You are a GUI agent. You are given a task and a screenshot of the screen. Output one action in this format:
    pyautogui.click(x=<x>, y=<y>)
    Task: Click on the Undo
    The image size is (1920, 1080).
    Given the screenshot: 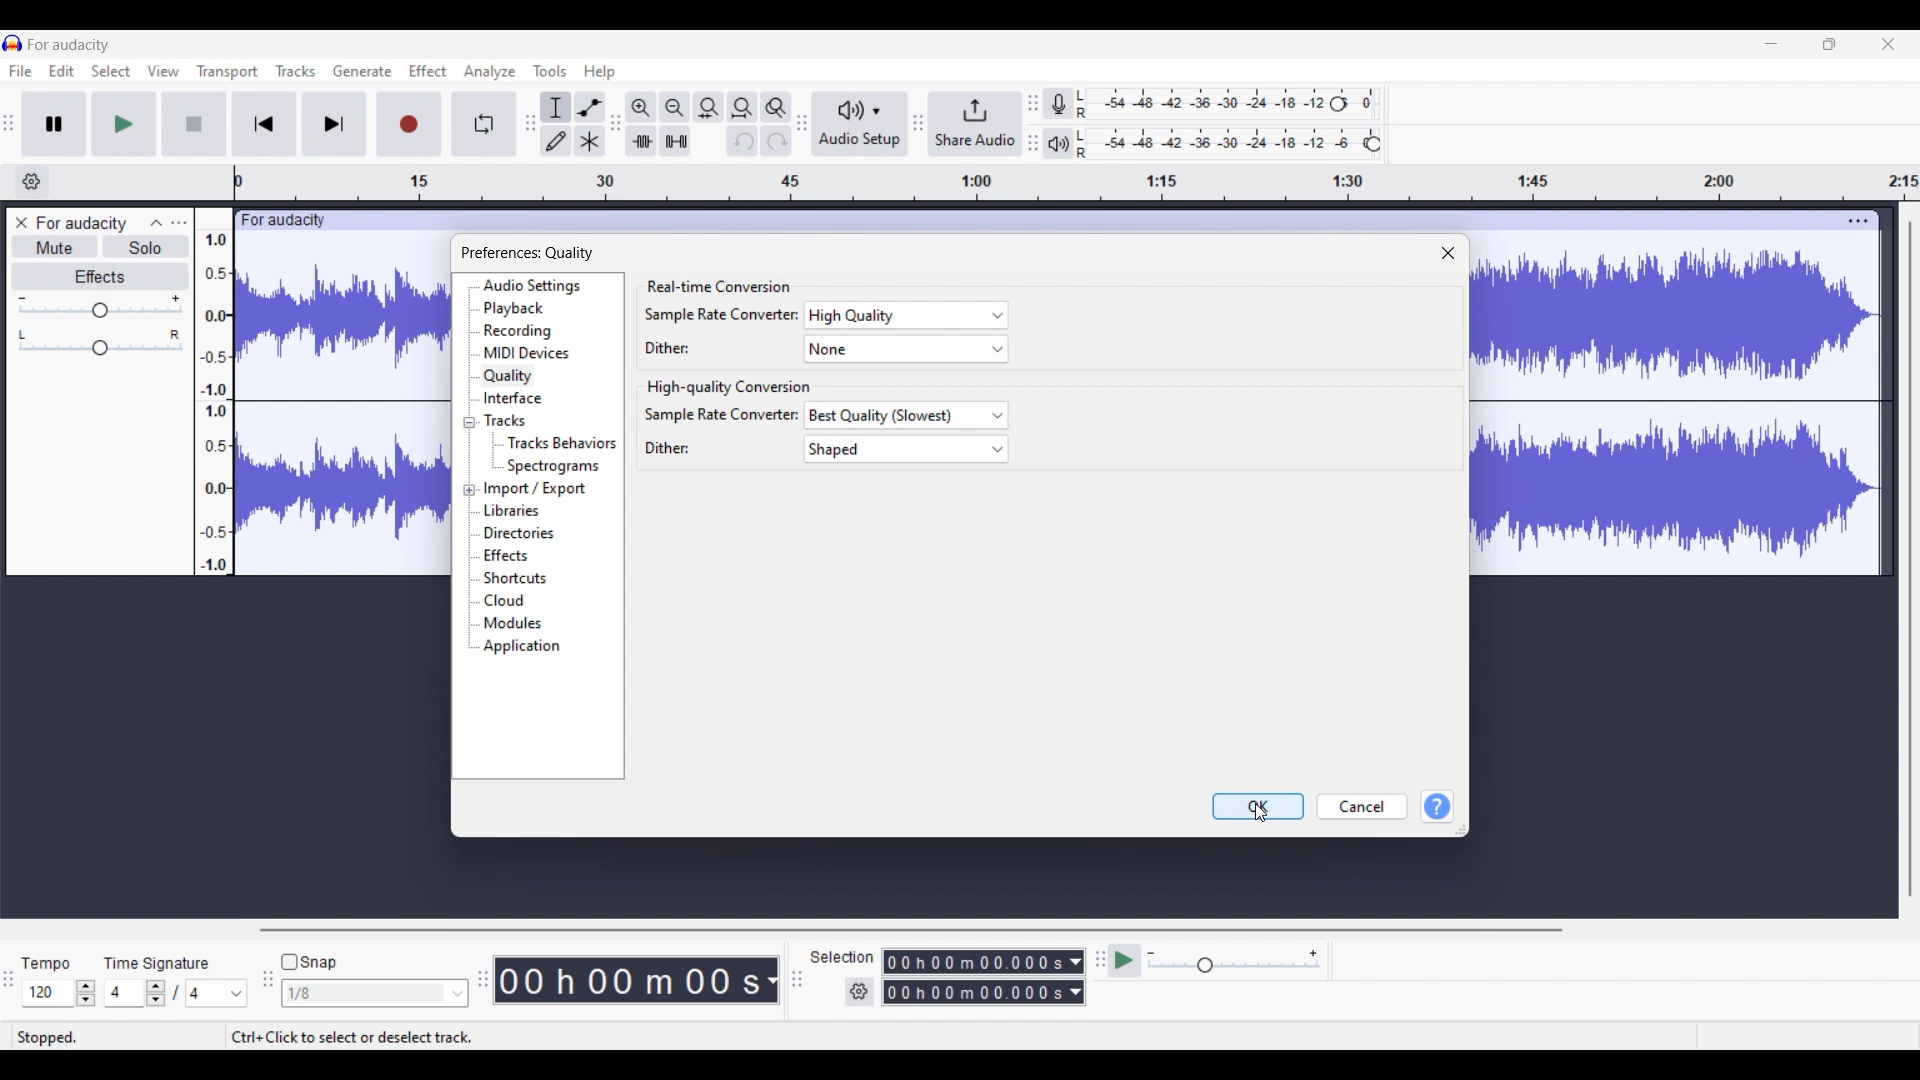 What is the action you would take?
    pyautogui.click(x=743, y=141)
    